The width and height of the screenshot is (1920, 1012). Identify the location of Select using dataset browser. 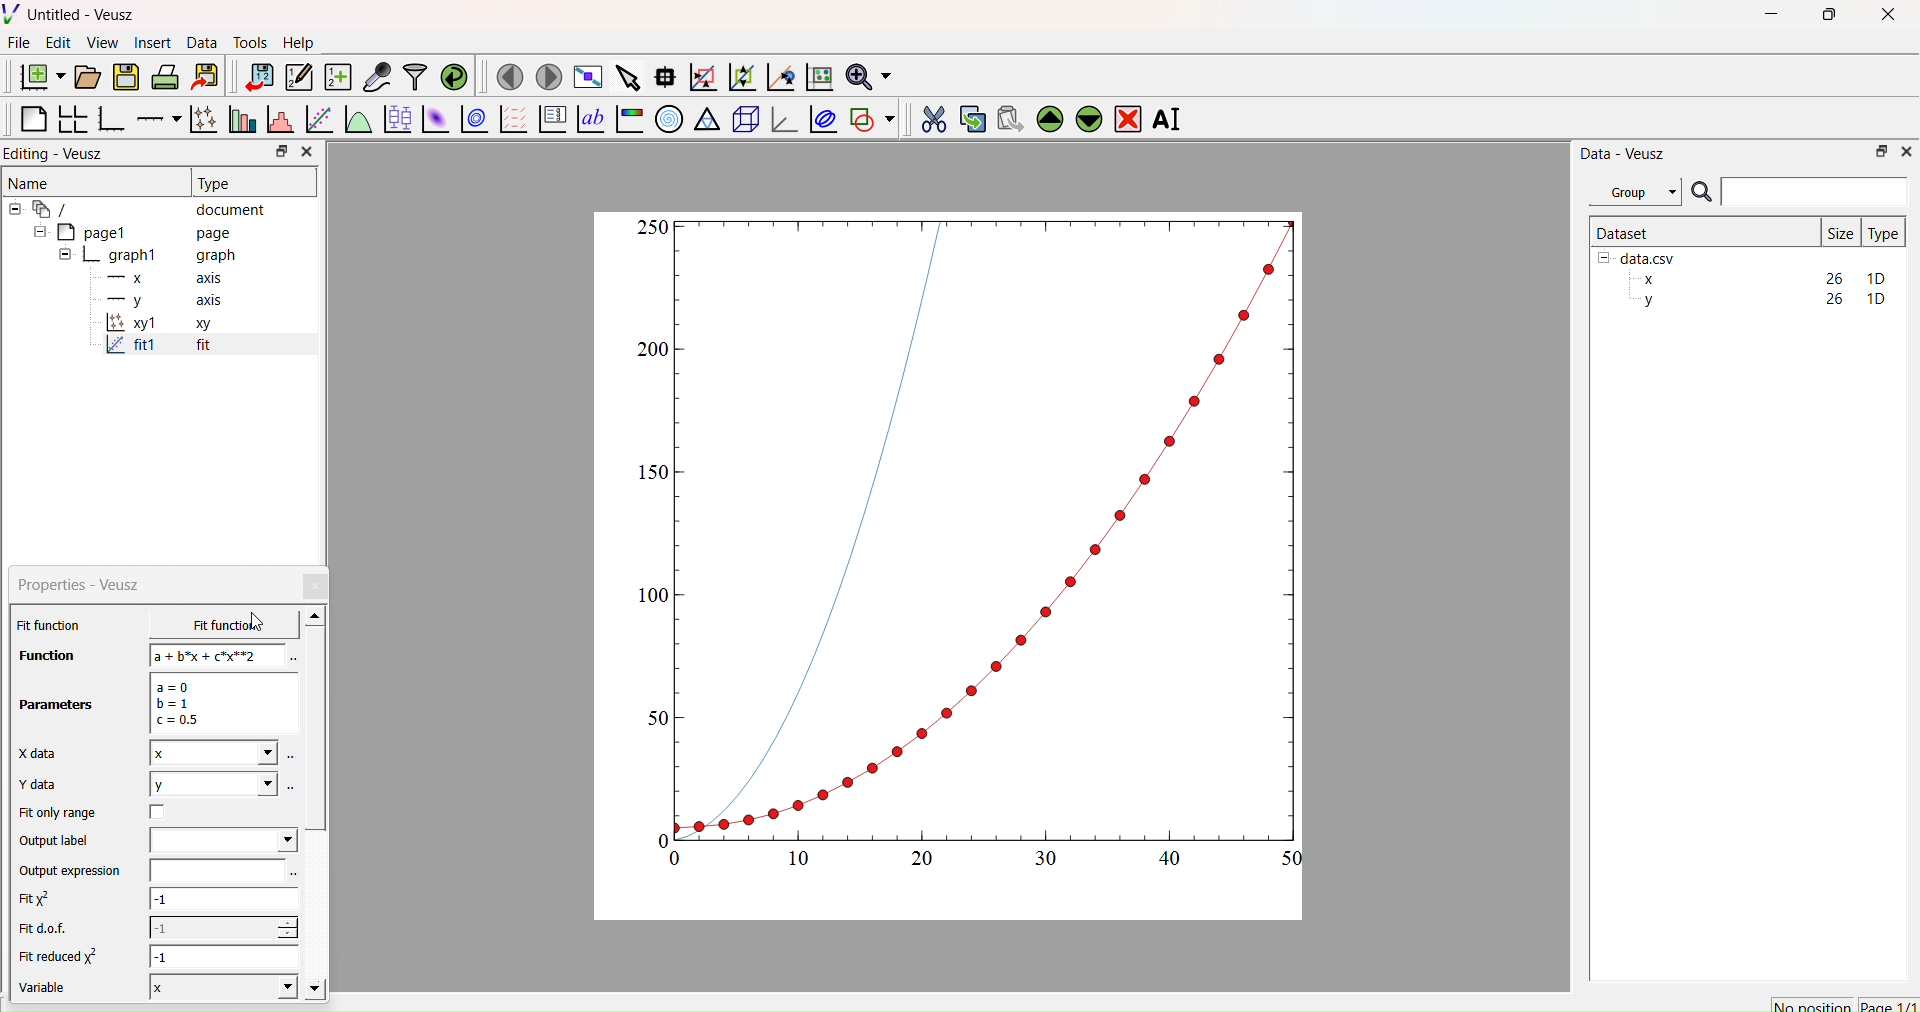
(292, 786).